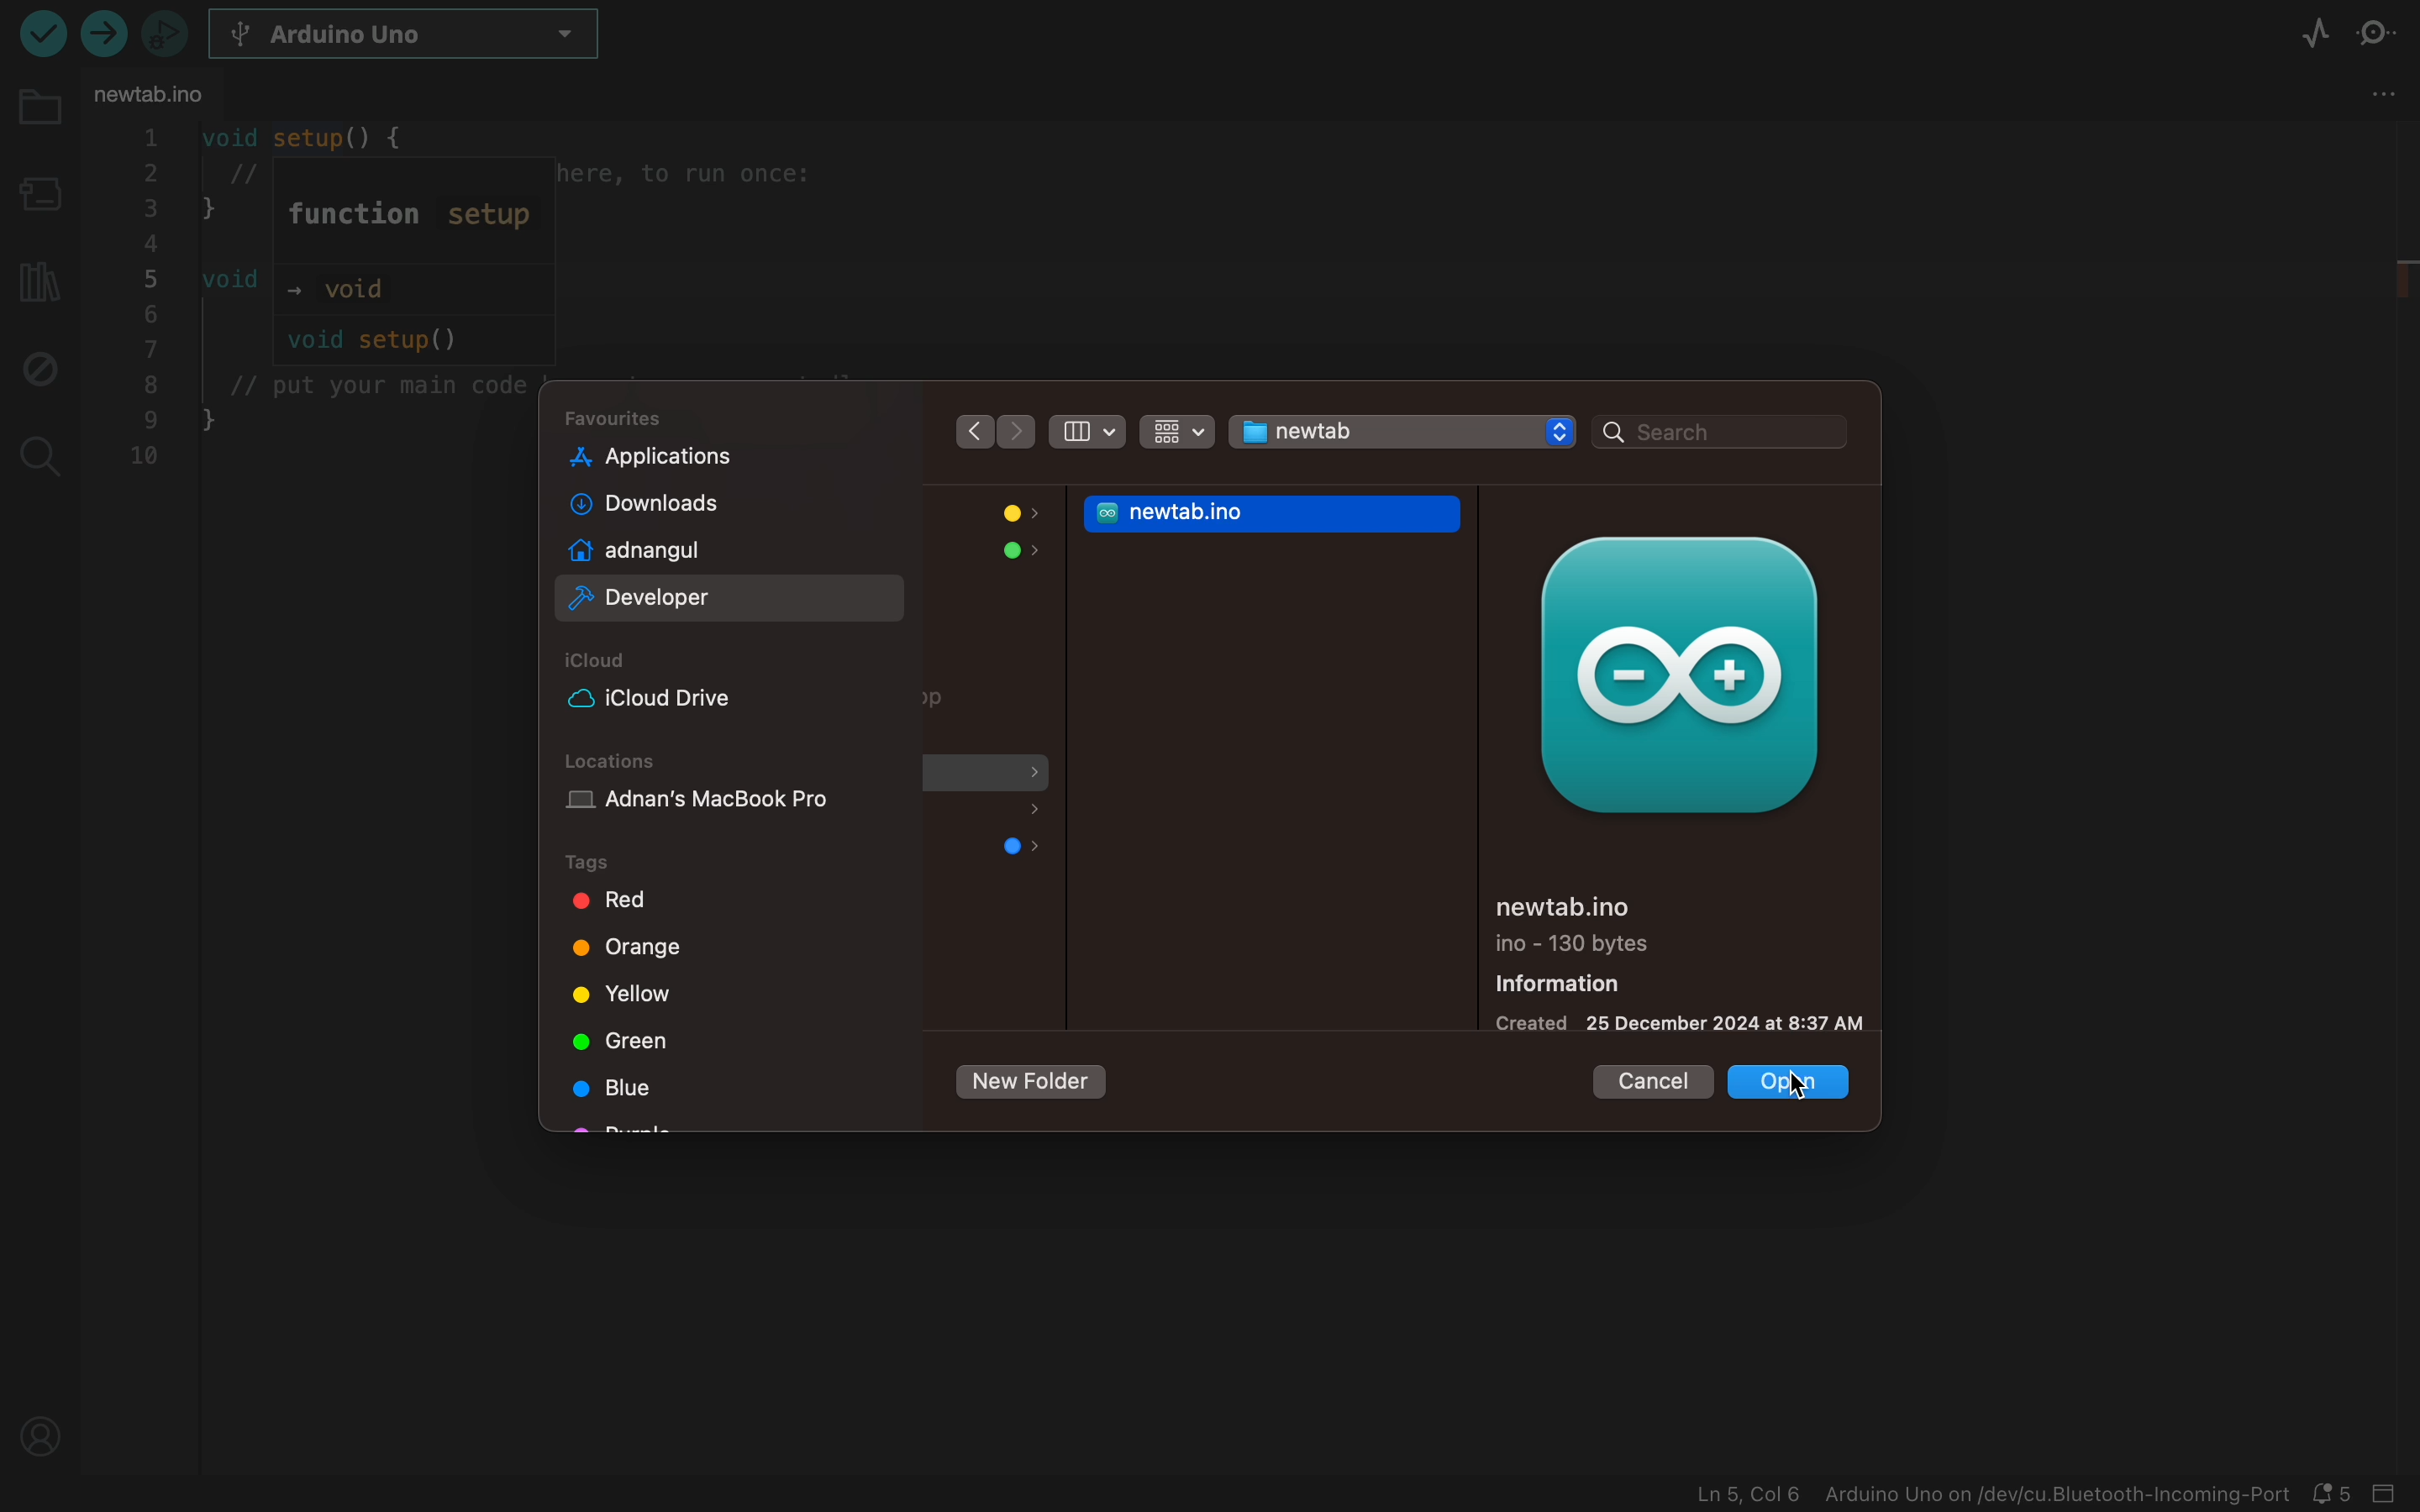 The width and height of the screenshot is (2420, 1512). Describe the element at coordinates (1004, 514) in the screenshot. I see `colors` at that location.